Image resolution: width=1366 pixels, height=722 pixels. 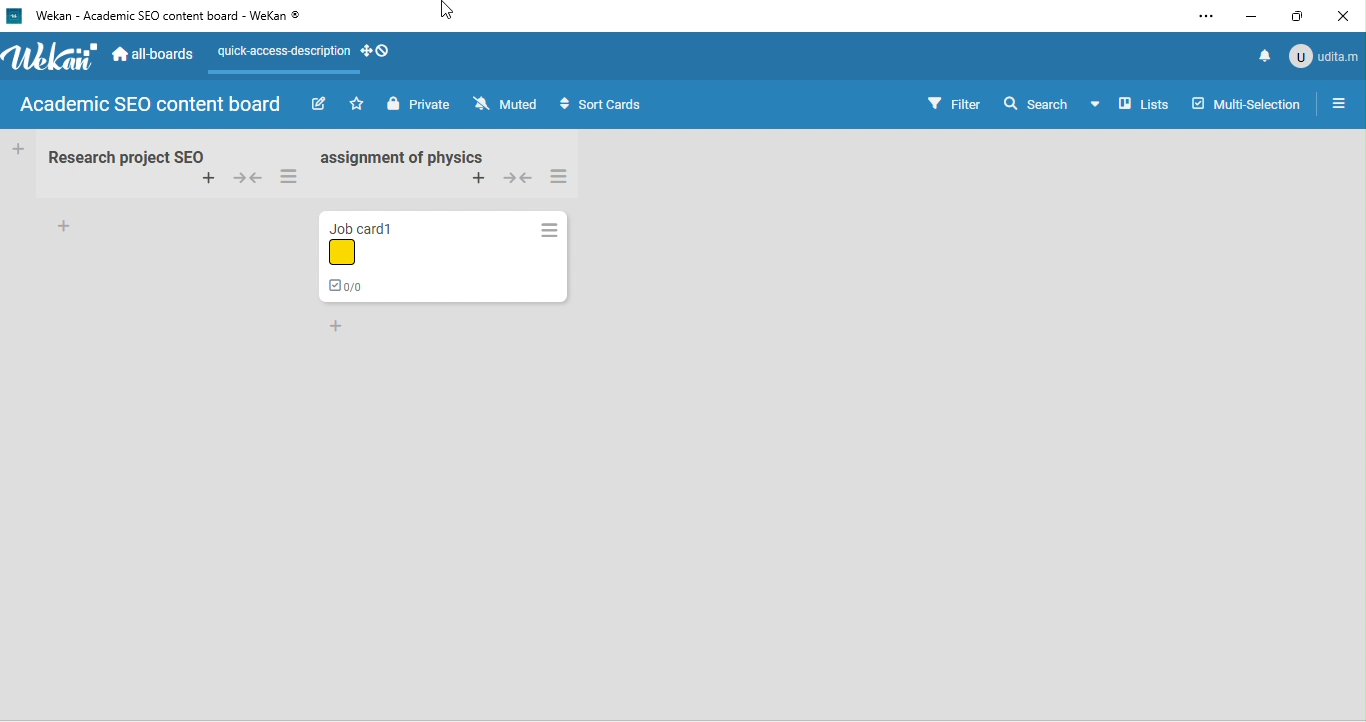 I want to click on cursor, so click(x=451, y=11).